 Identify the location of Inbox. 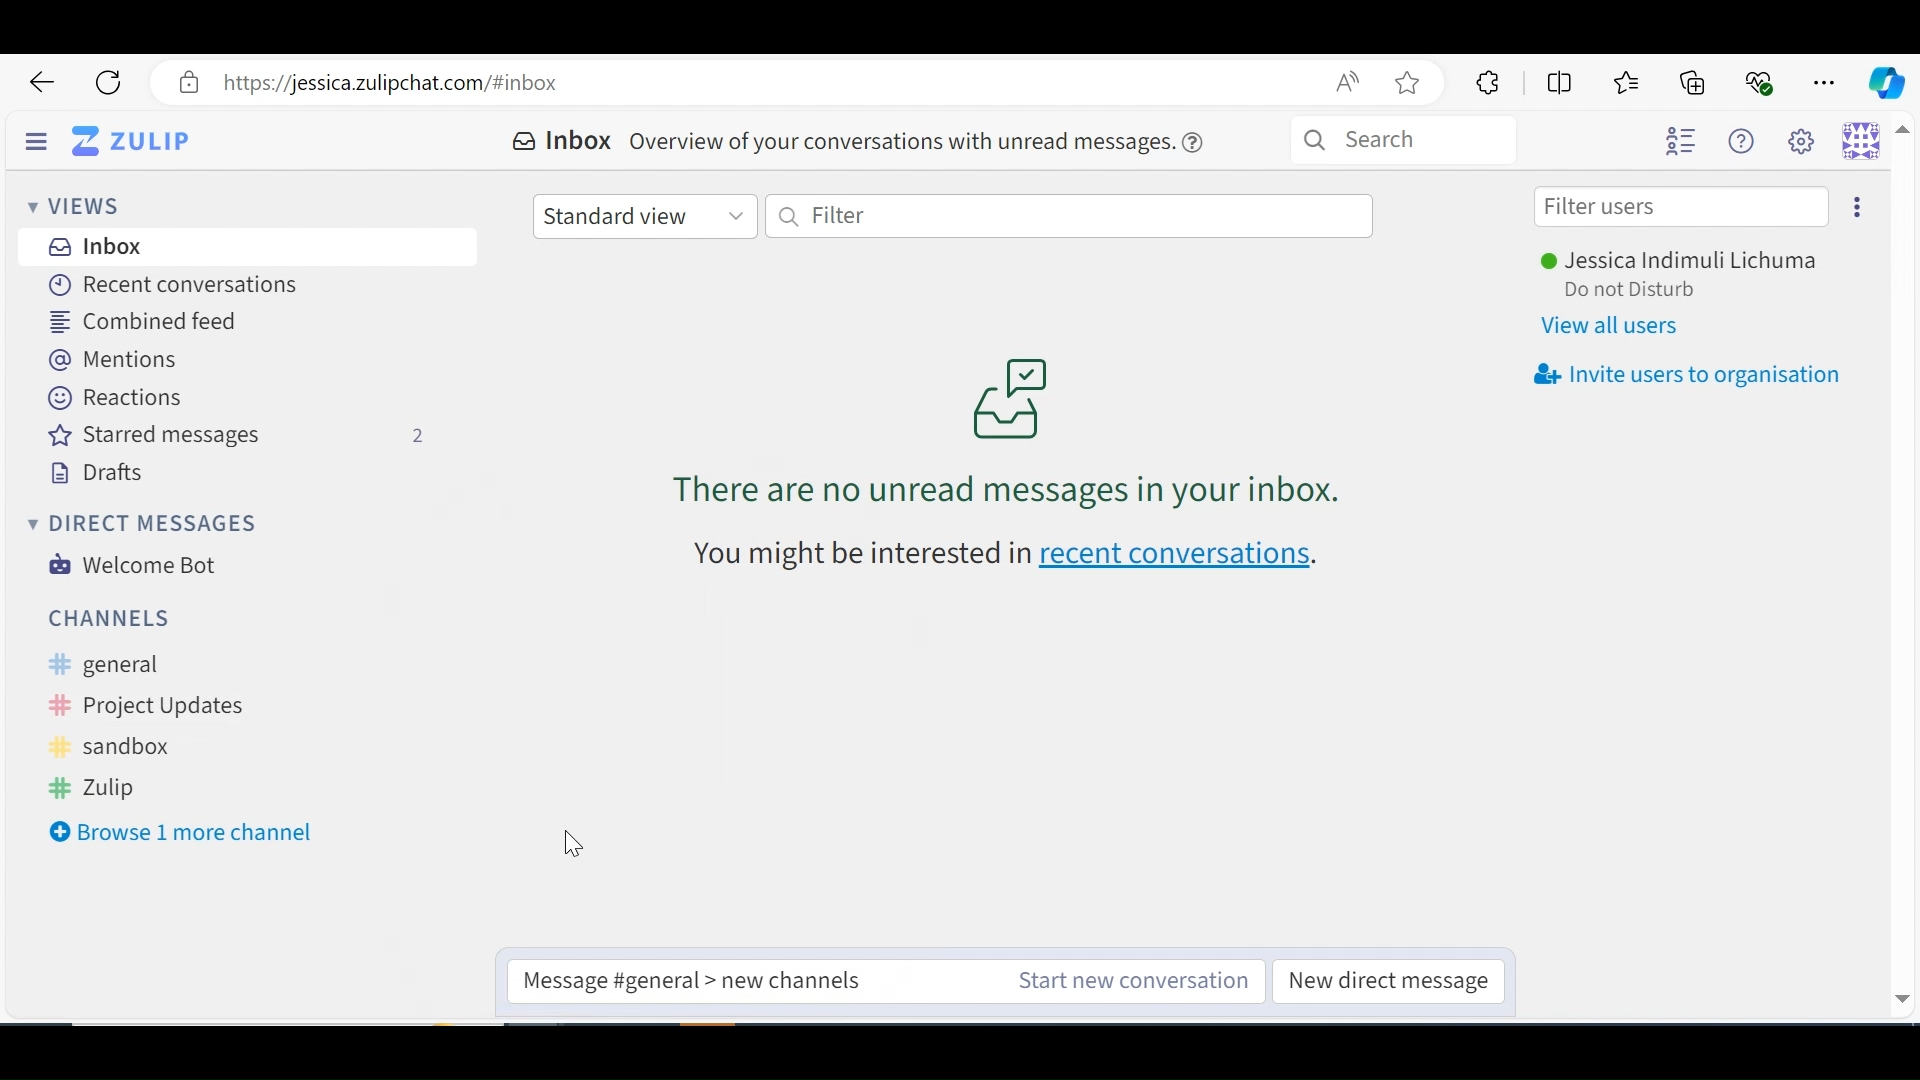
(98, 246).